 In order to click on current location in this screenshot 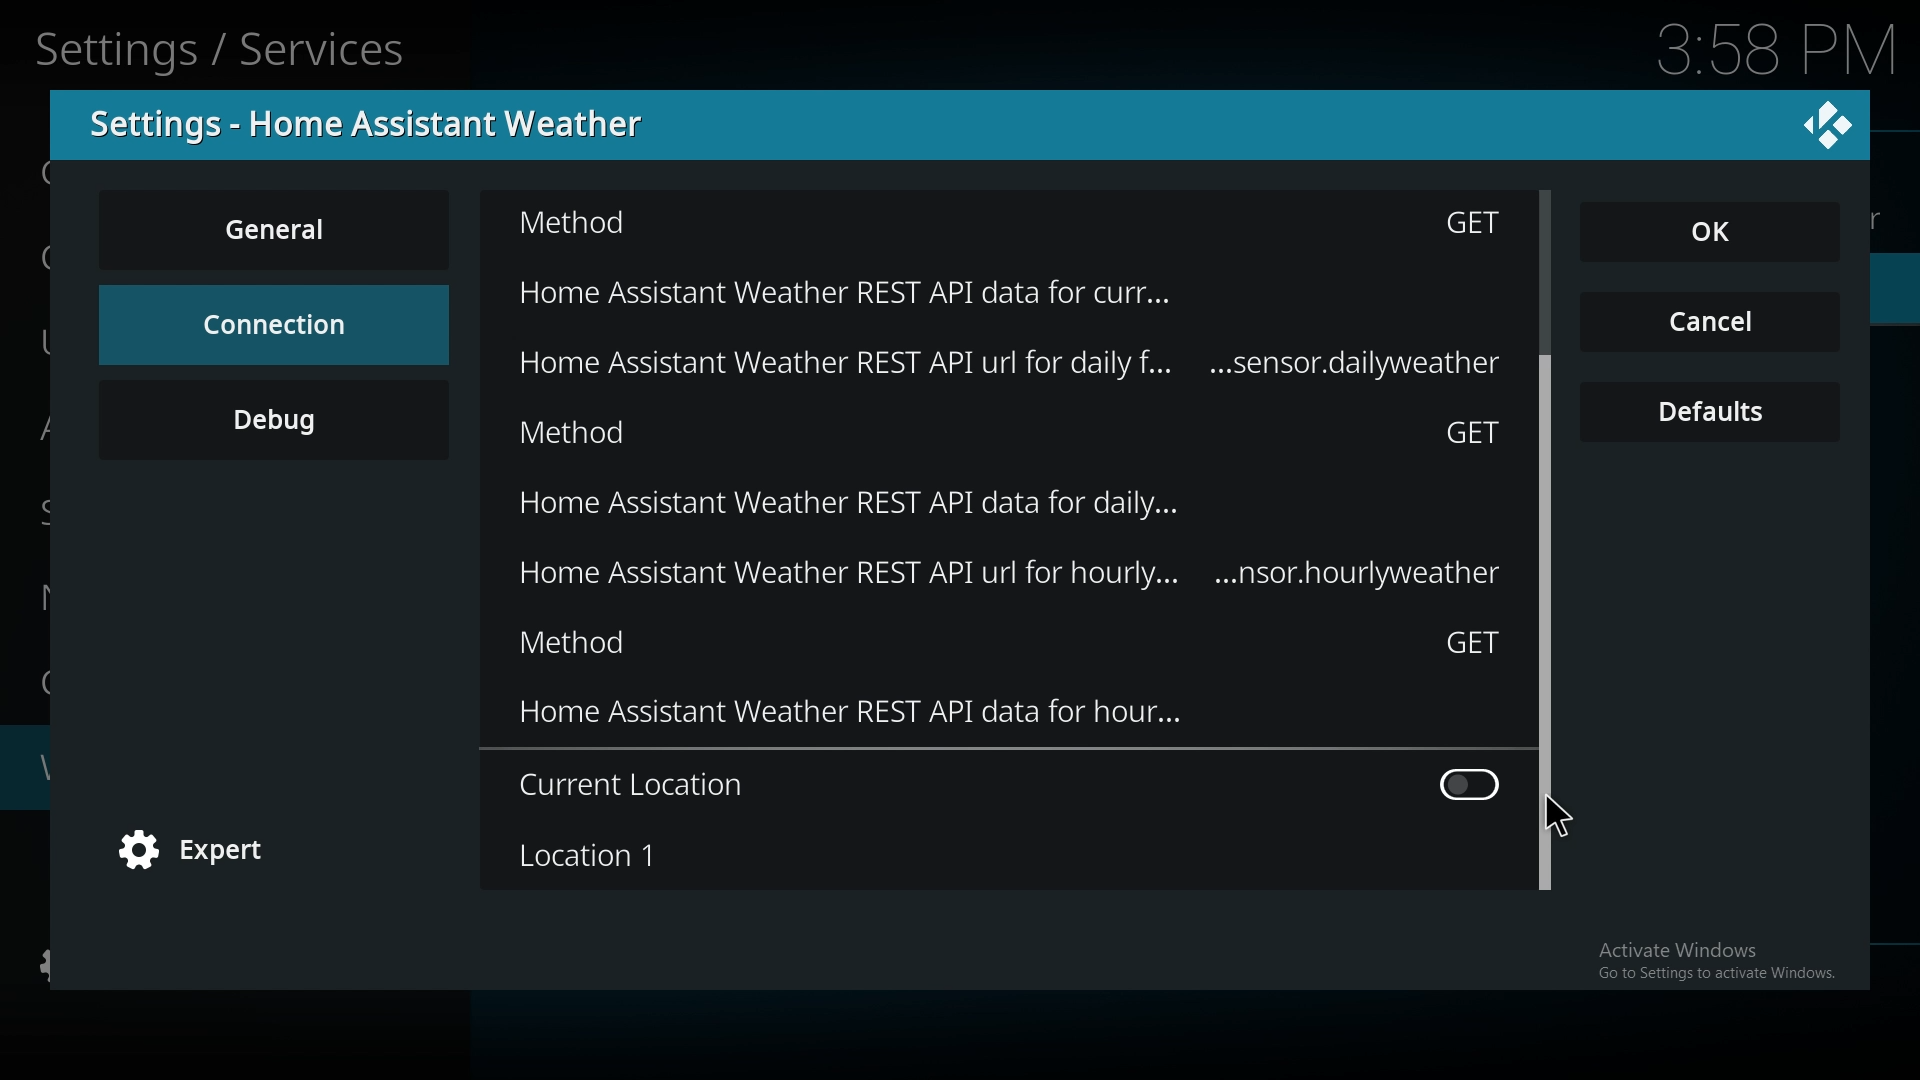, I will do `click(1008, 785)`.